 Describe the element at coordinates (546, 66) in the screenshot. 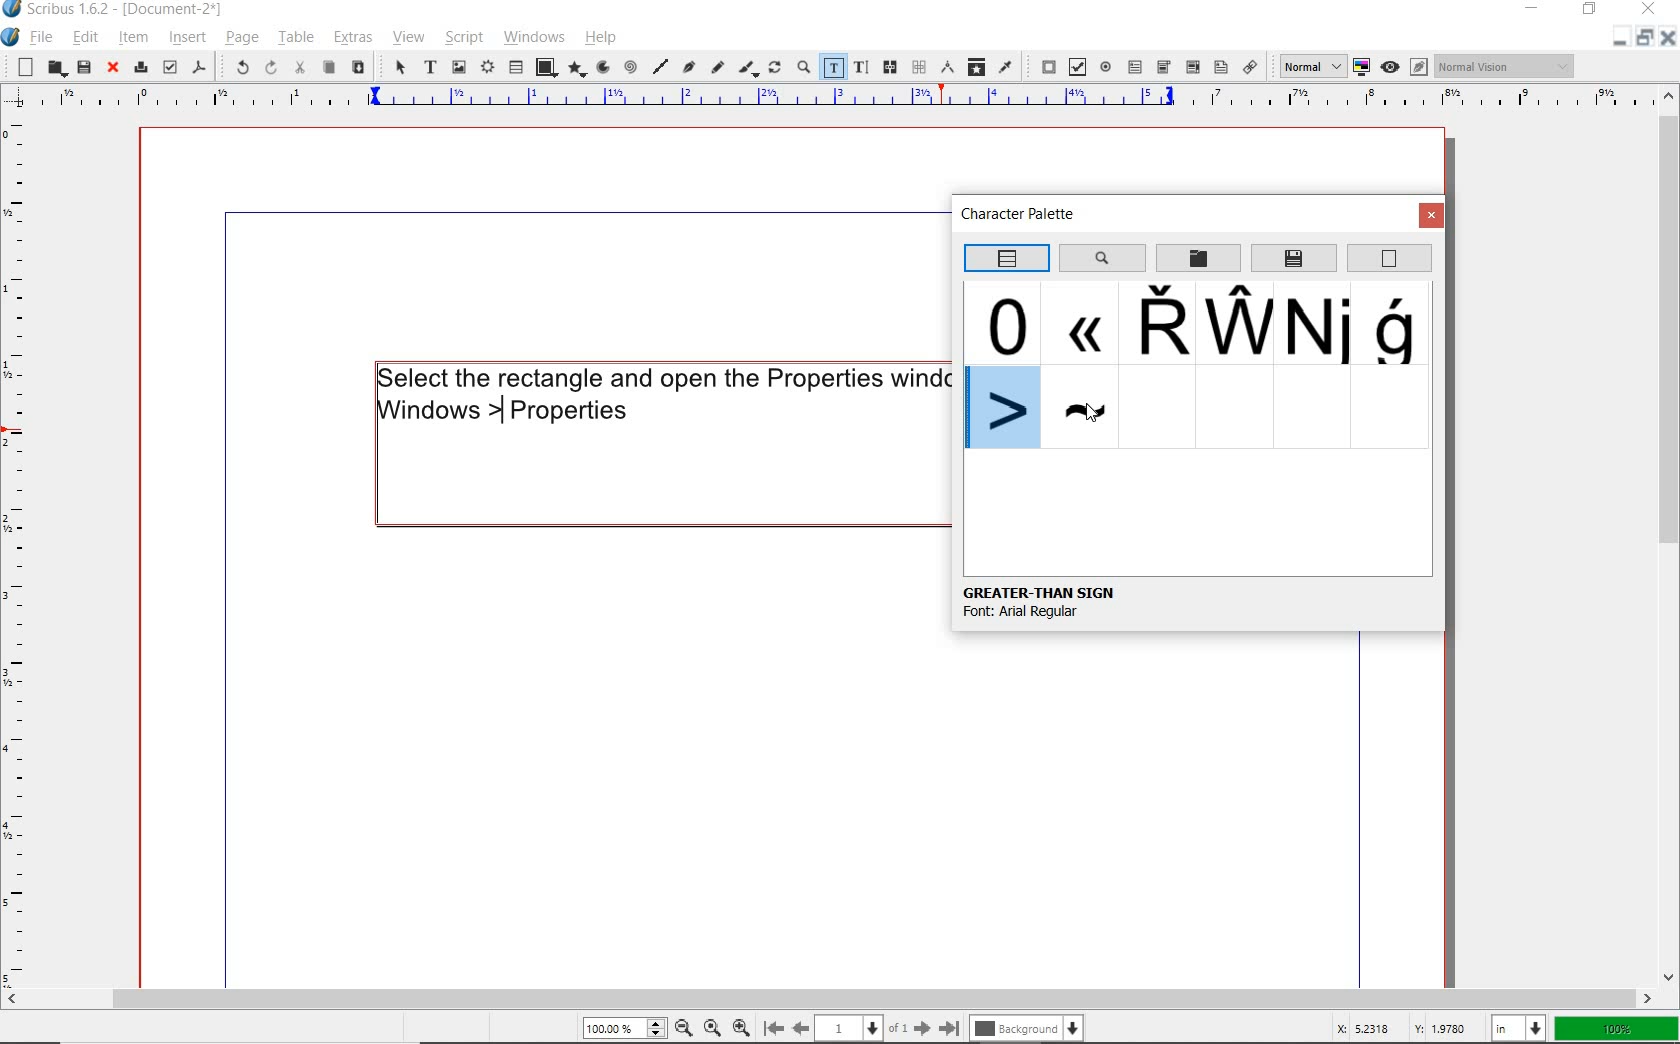

I see `shape` at that location.